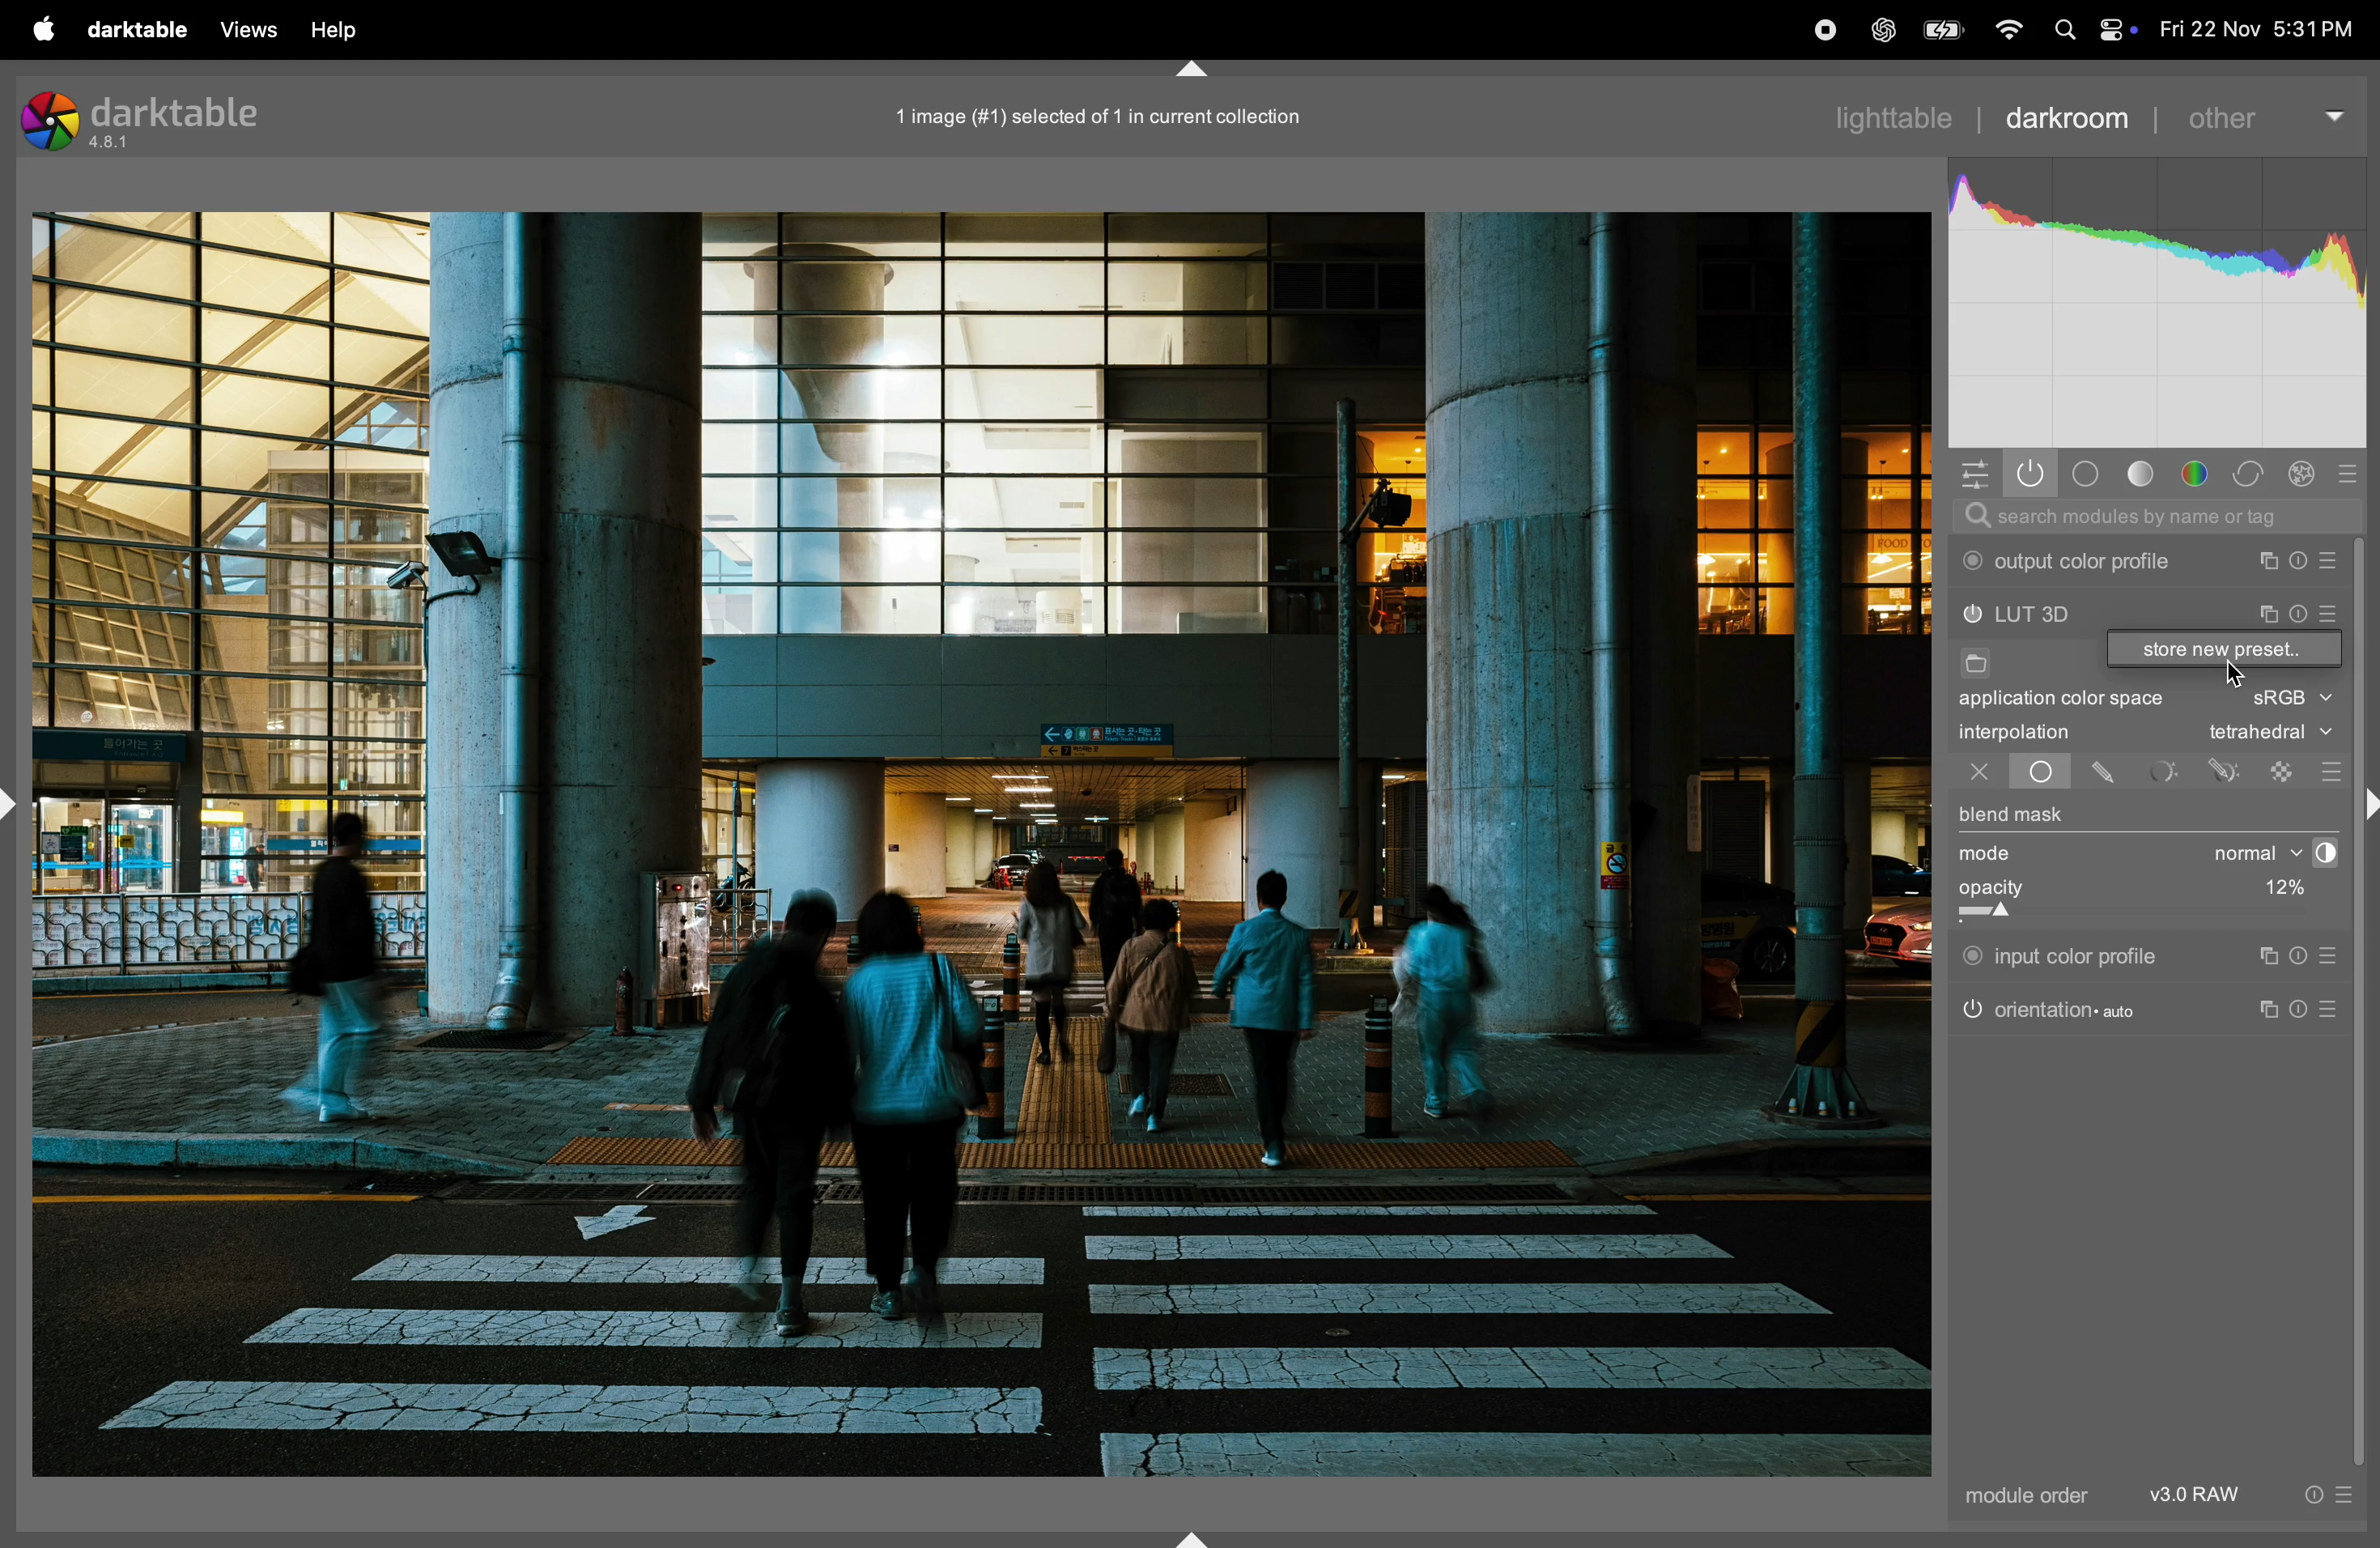  What do you see at coordinates (2201, 475) in the screenshot?
I see `color` at bounding box center [2201, 475].